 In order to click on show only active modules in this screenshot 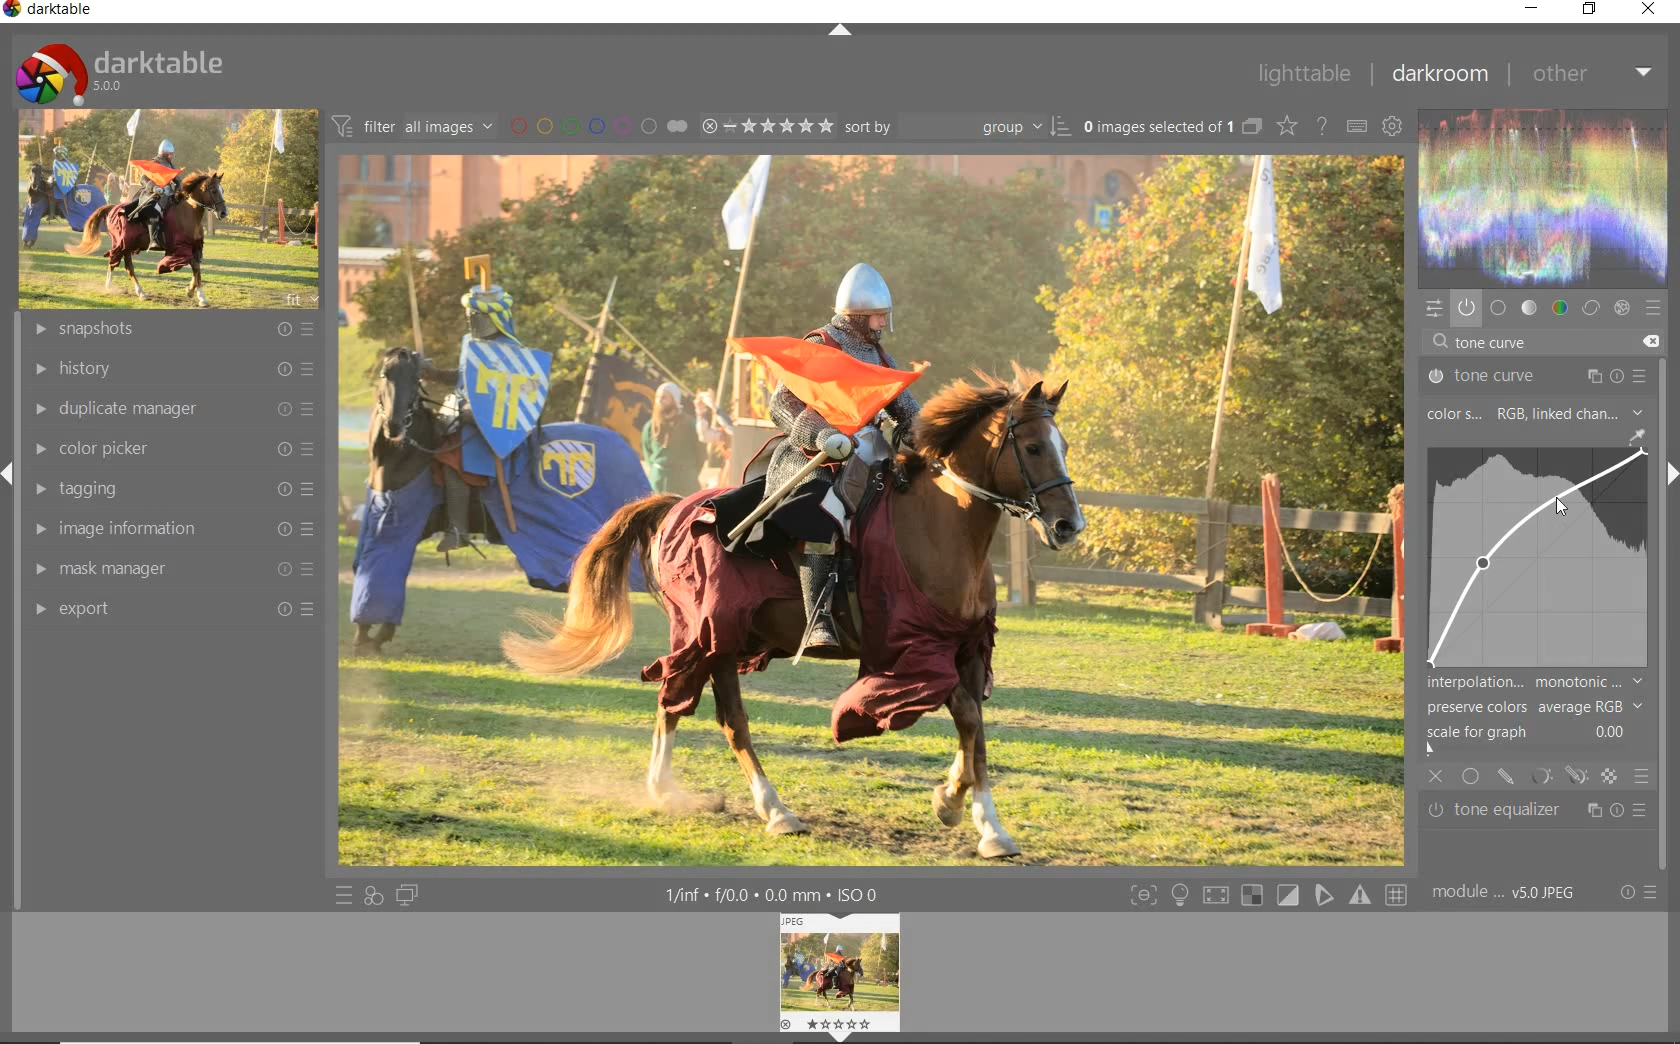, I will do `click(1466, 309)`.